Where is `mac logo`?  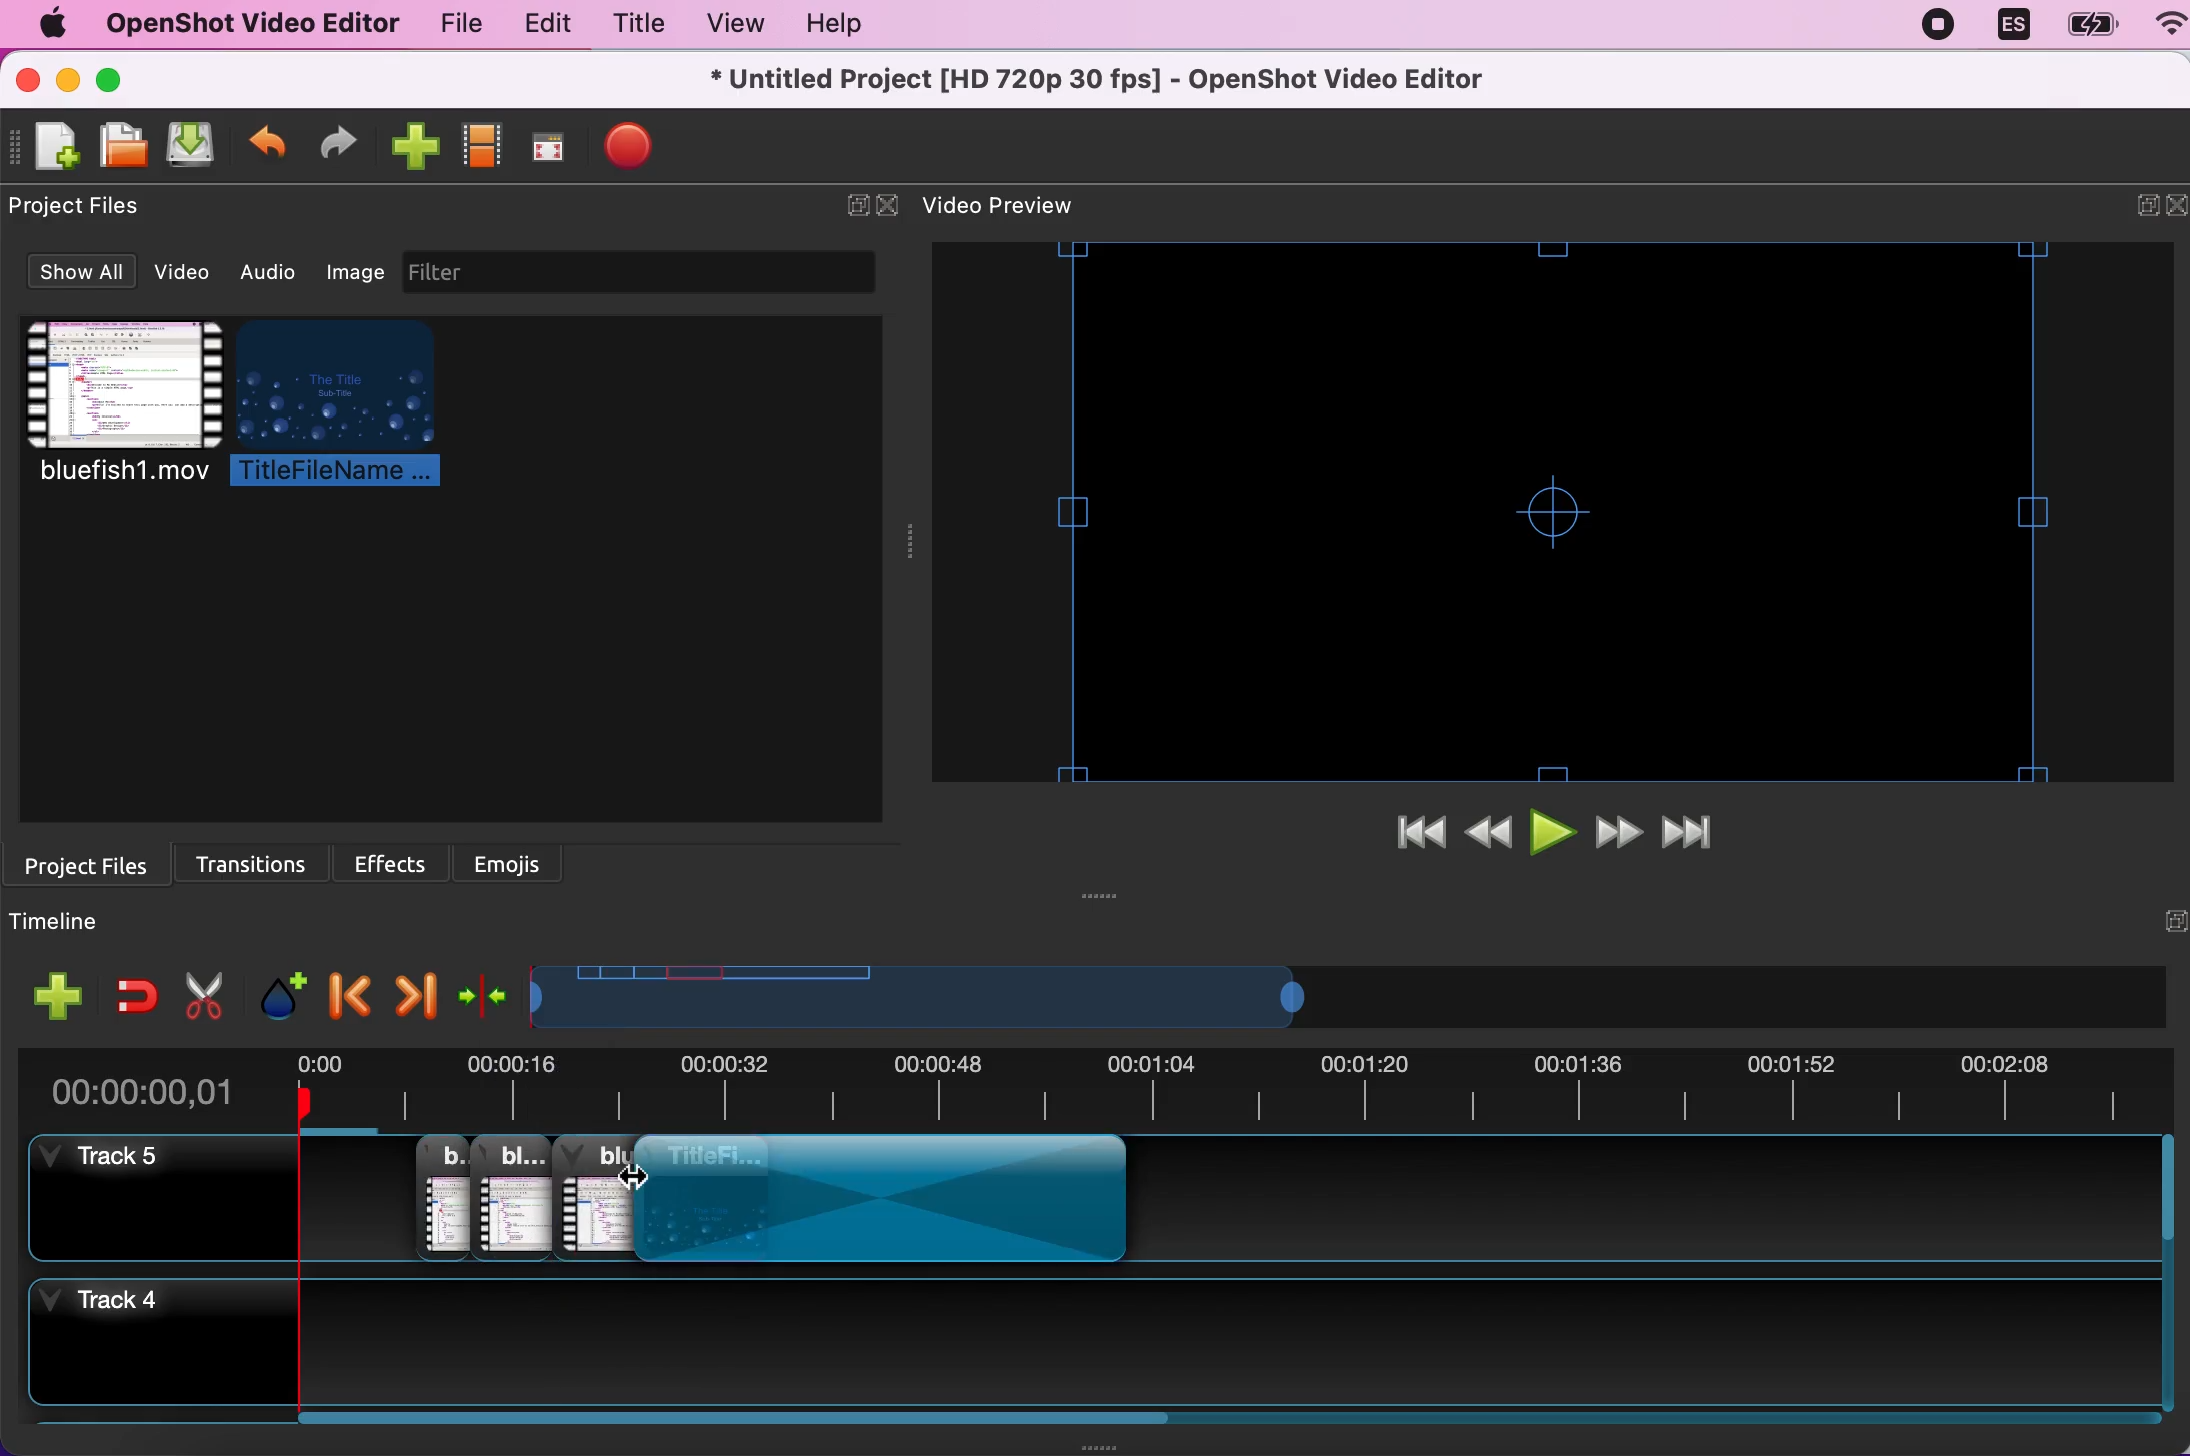
mac logo is located at coordinates (45, 25).